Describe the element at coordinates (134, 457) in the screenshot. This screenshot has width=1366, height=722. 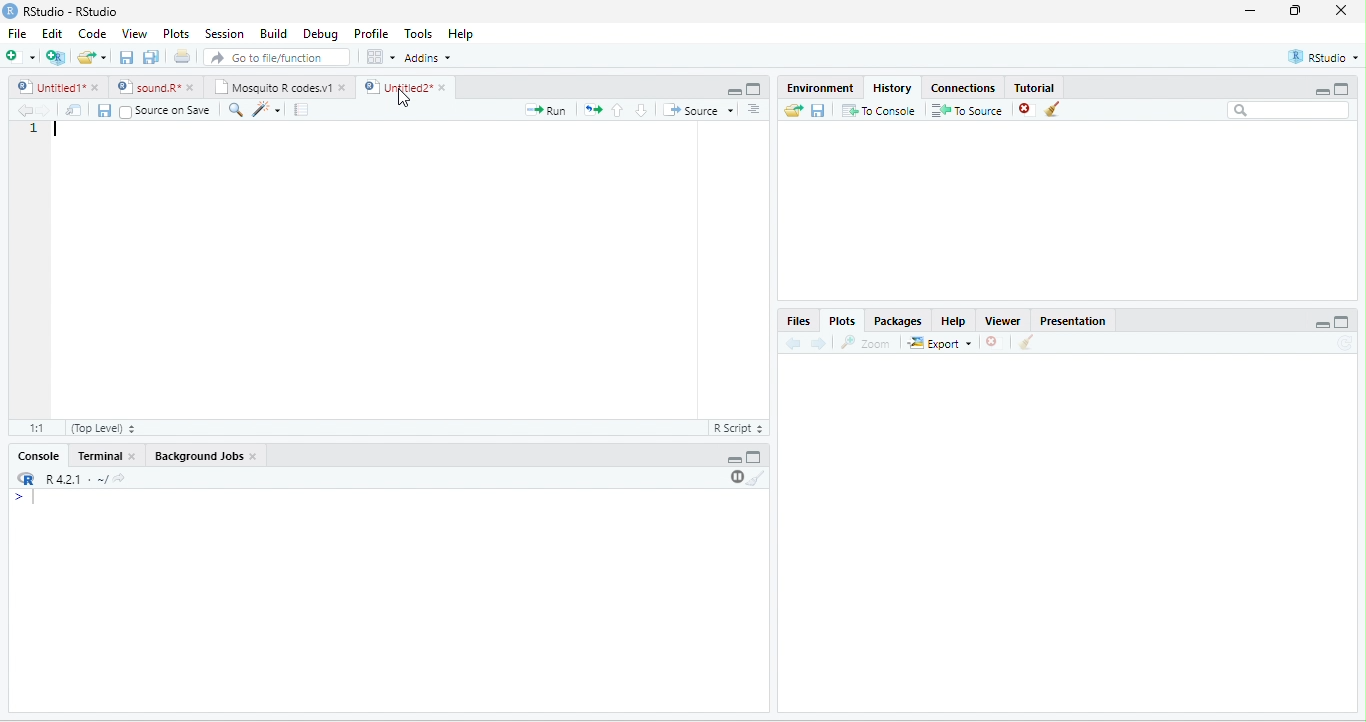
I see `close` at that location.